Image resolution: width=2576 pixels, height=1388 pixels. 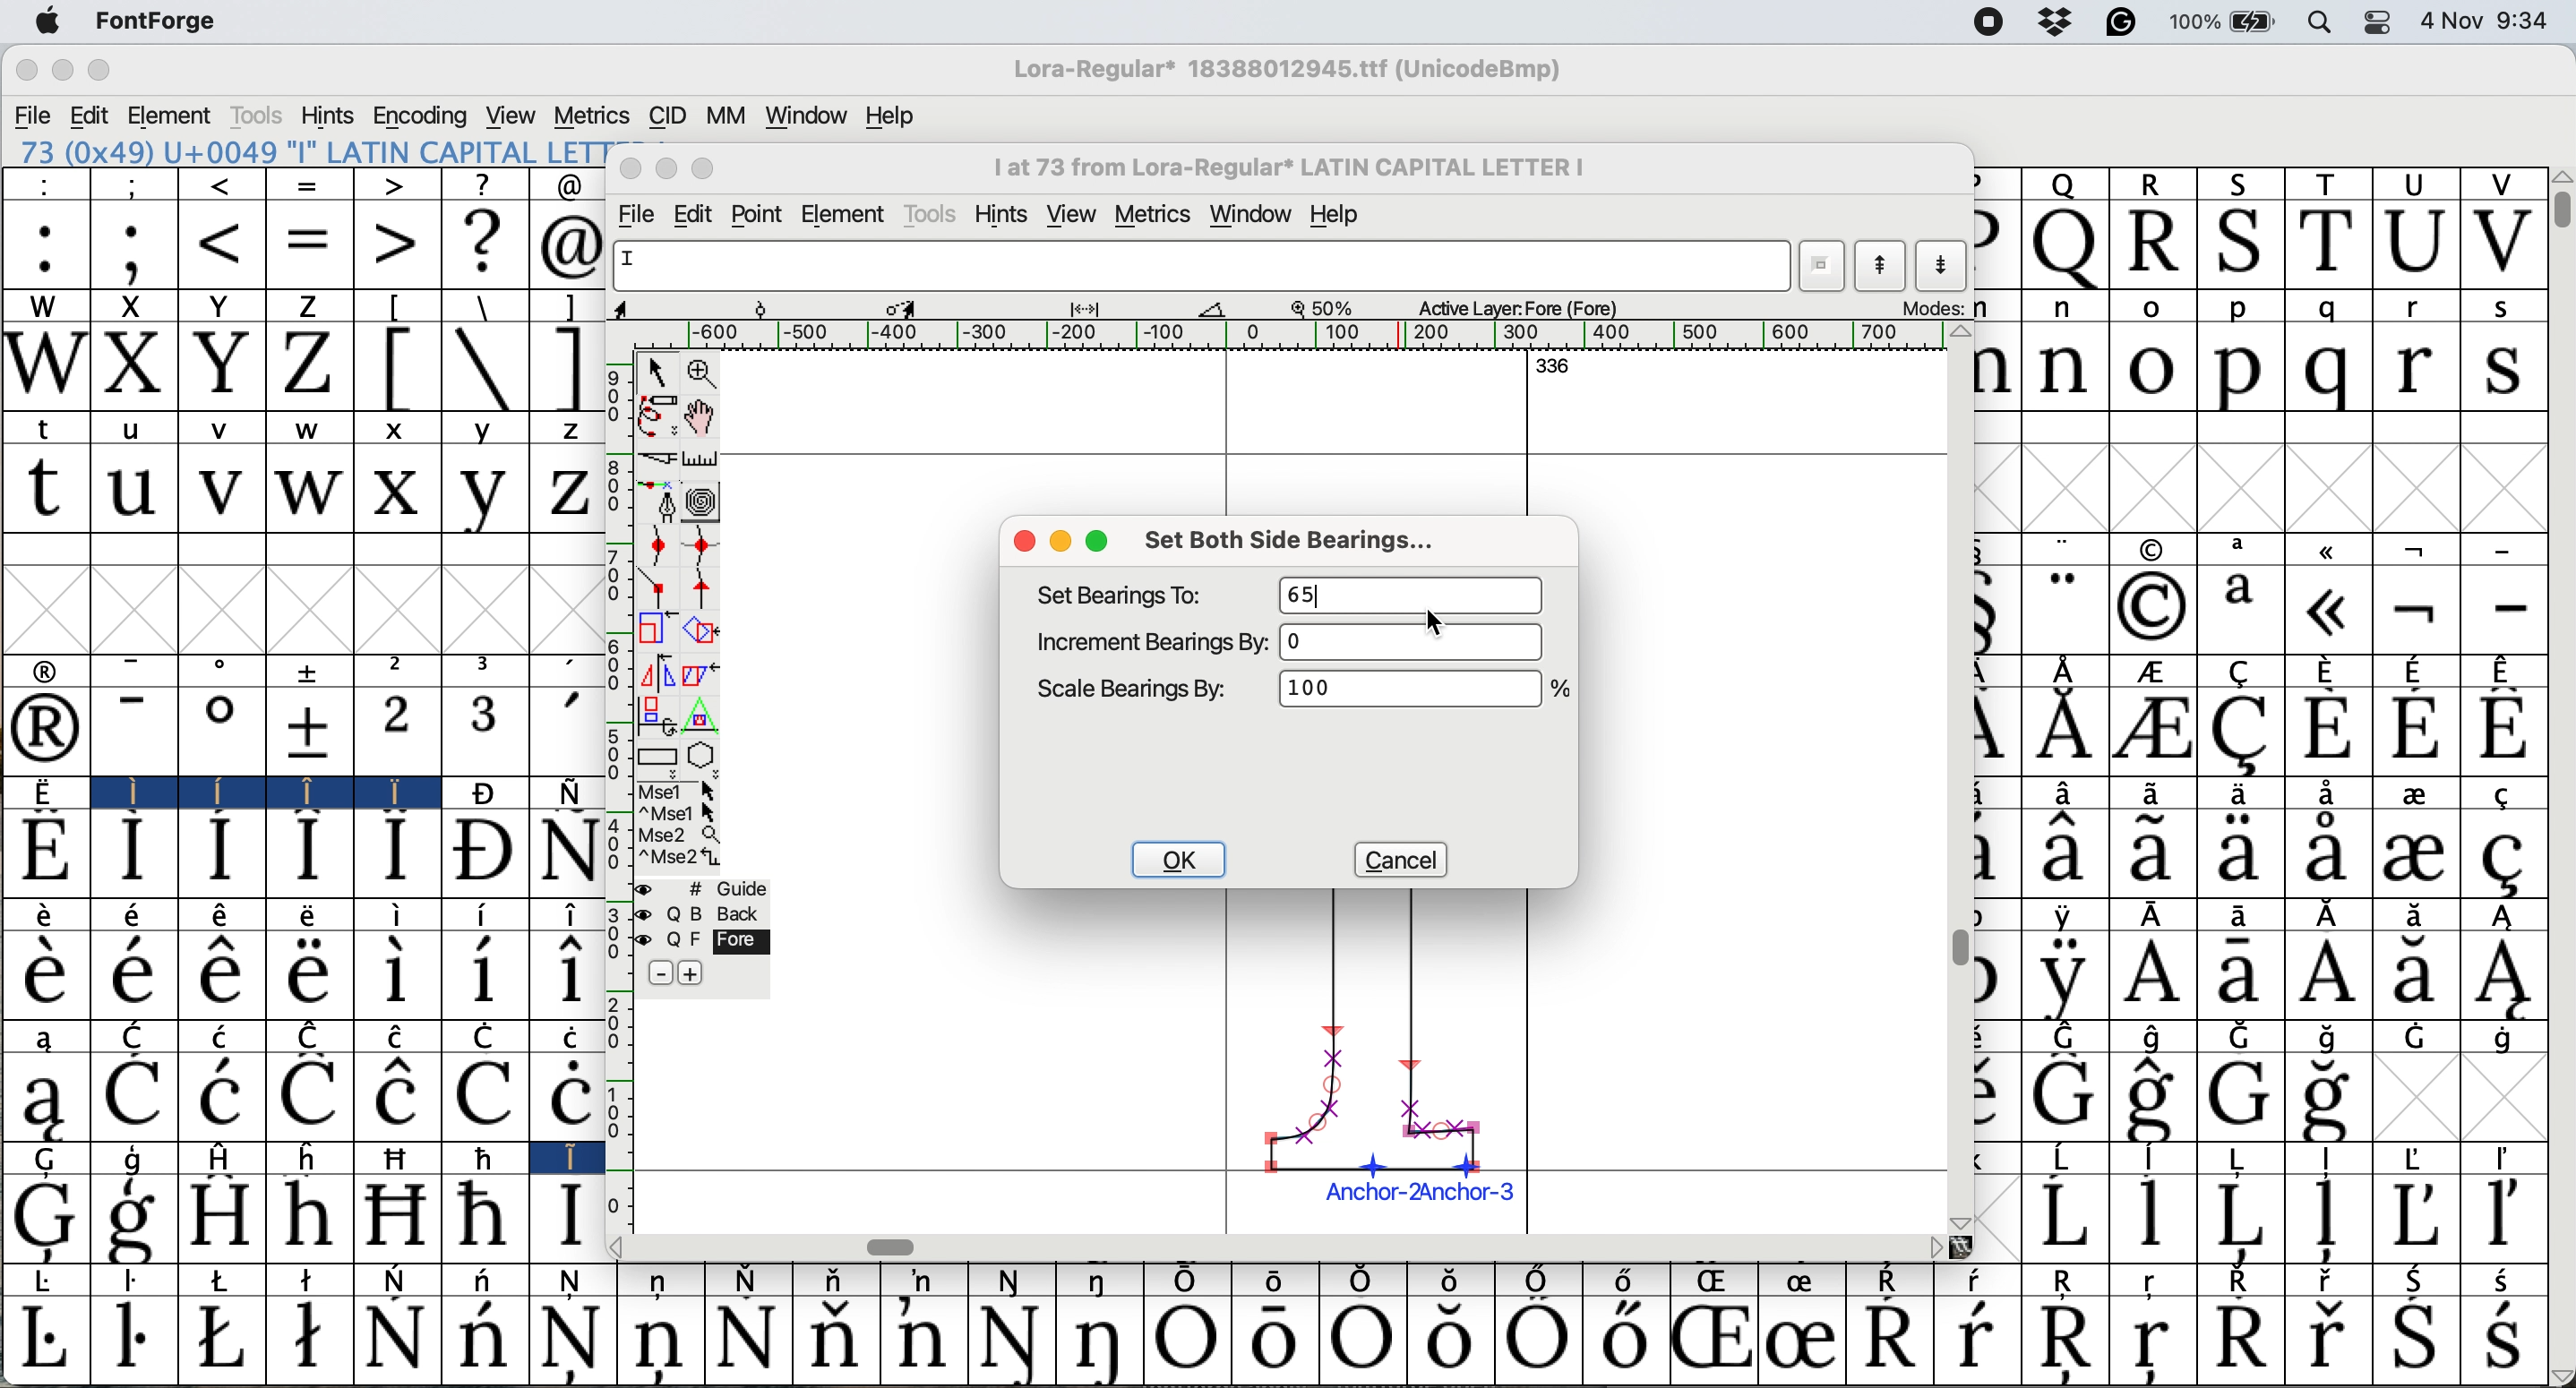 What do you see at coordinates (219, 733) in the screenshot?
I see `Symbol` at bounding box center [219, 733].